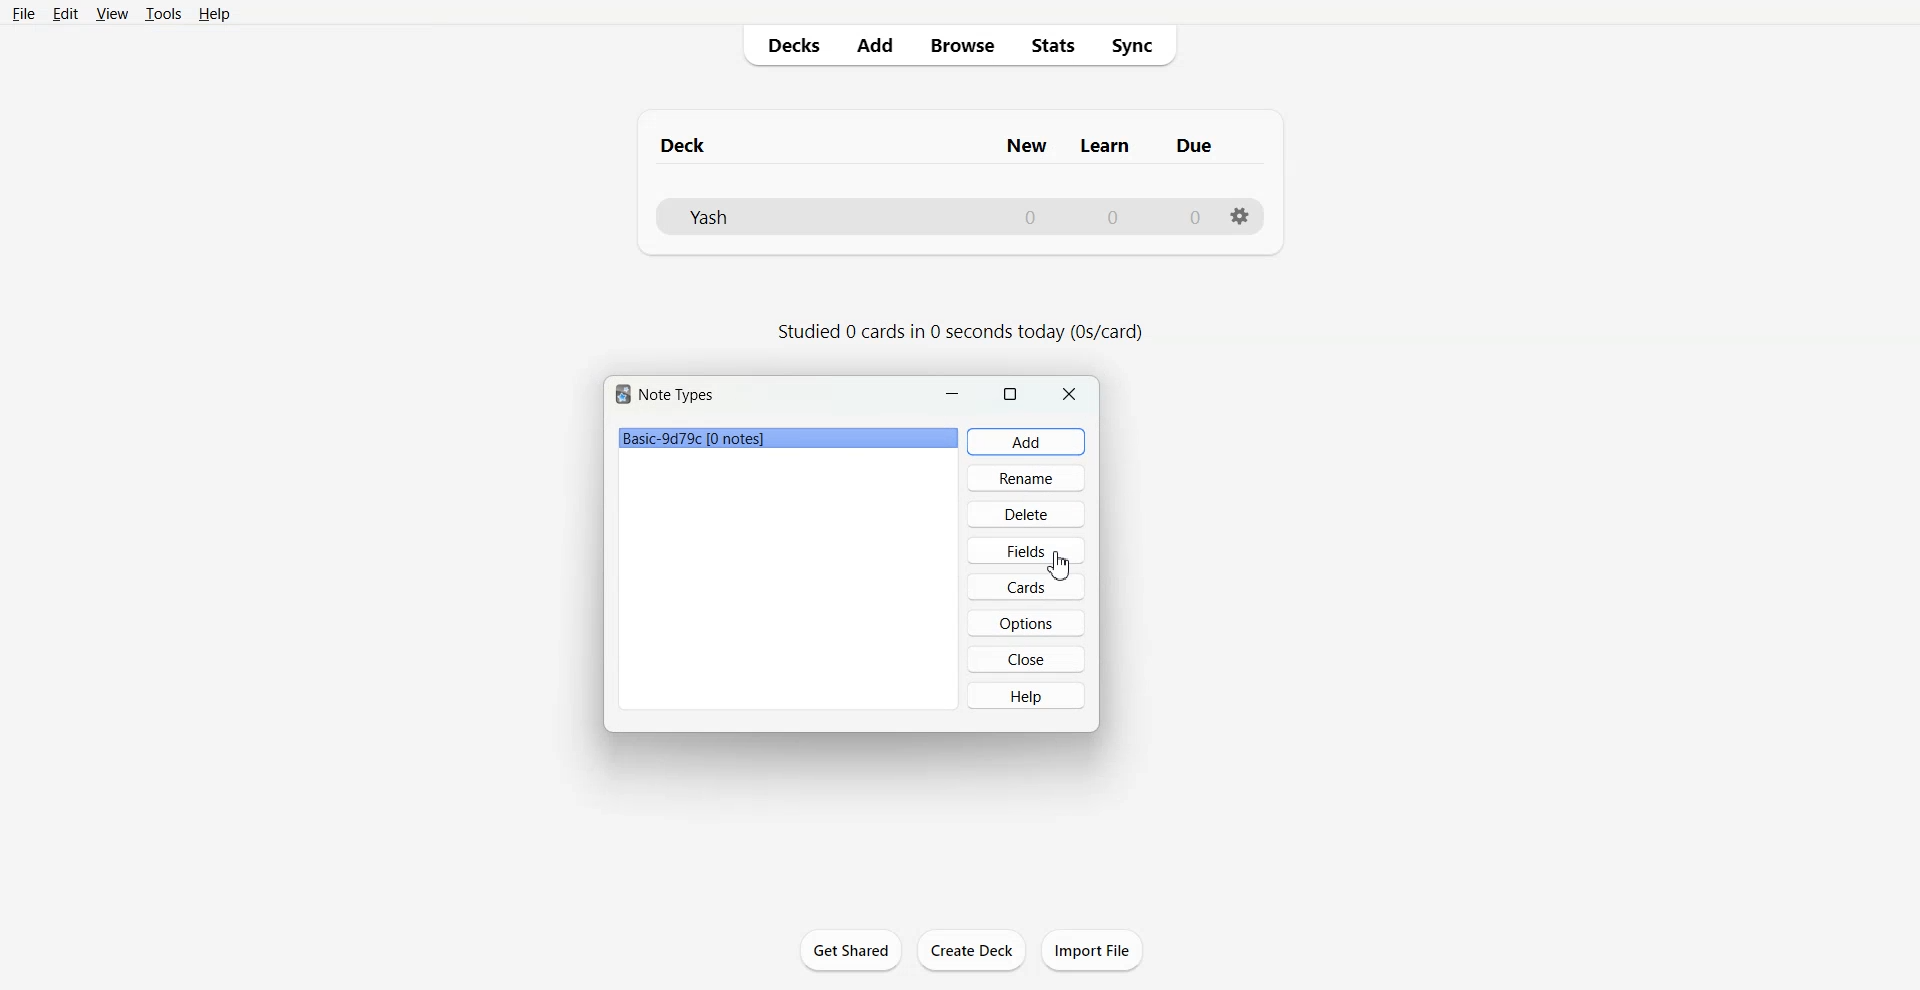 Image resolution: width=1920 pixels, height=990 pixels. What do you see at coordinates (973, 949) in the screenshot?
I see `Create Deck` at bounding box center [973, 949].